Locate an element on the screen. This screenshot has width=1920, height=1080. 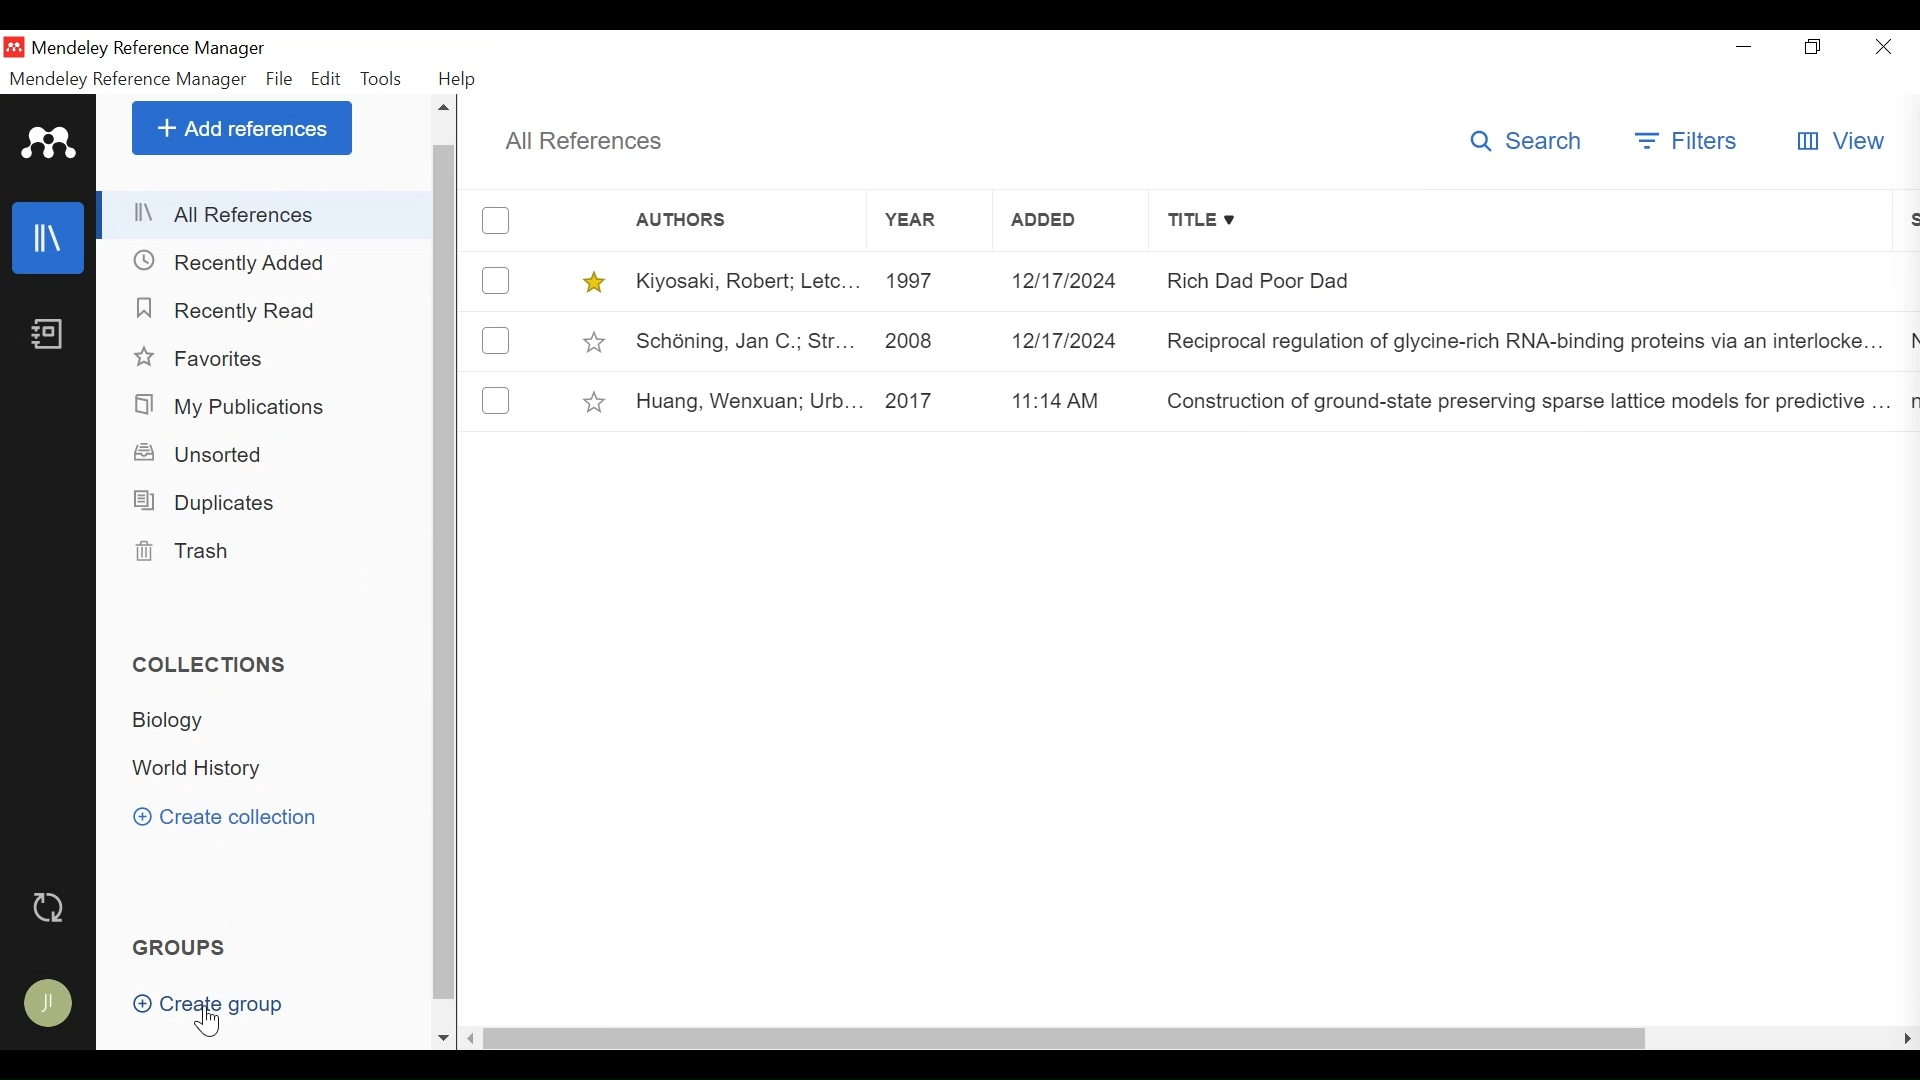
(un)select is located at coordinates (496, 401).